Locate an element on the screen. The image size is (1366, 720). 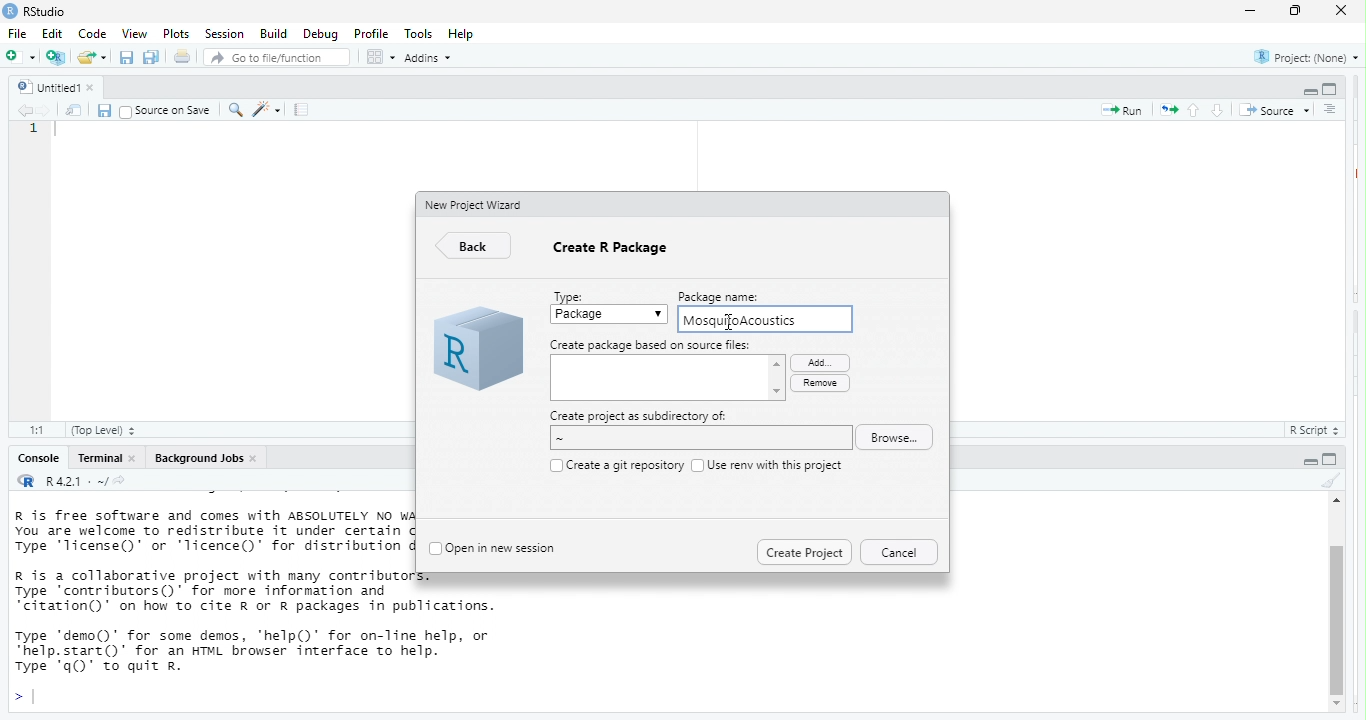
Package name: is located at coordinates (731, 295).